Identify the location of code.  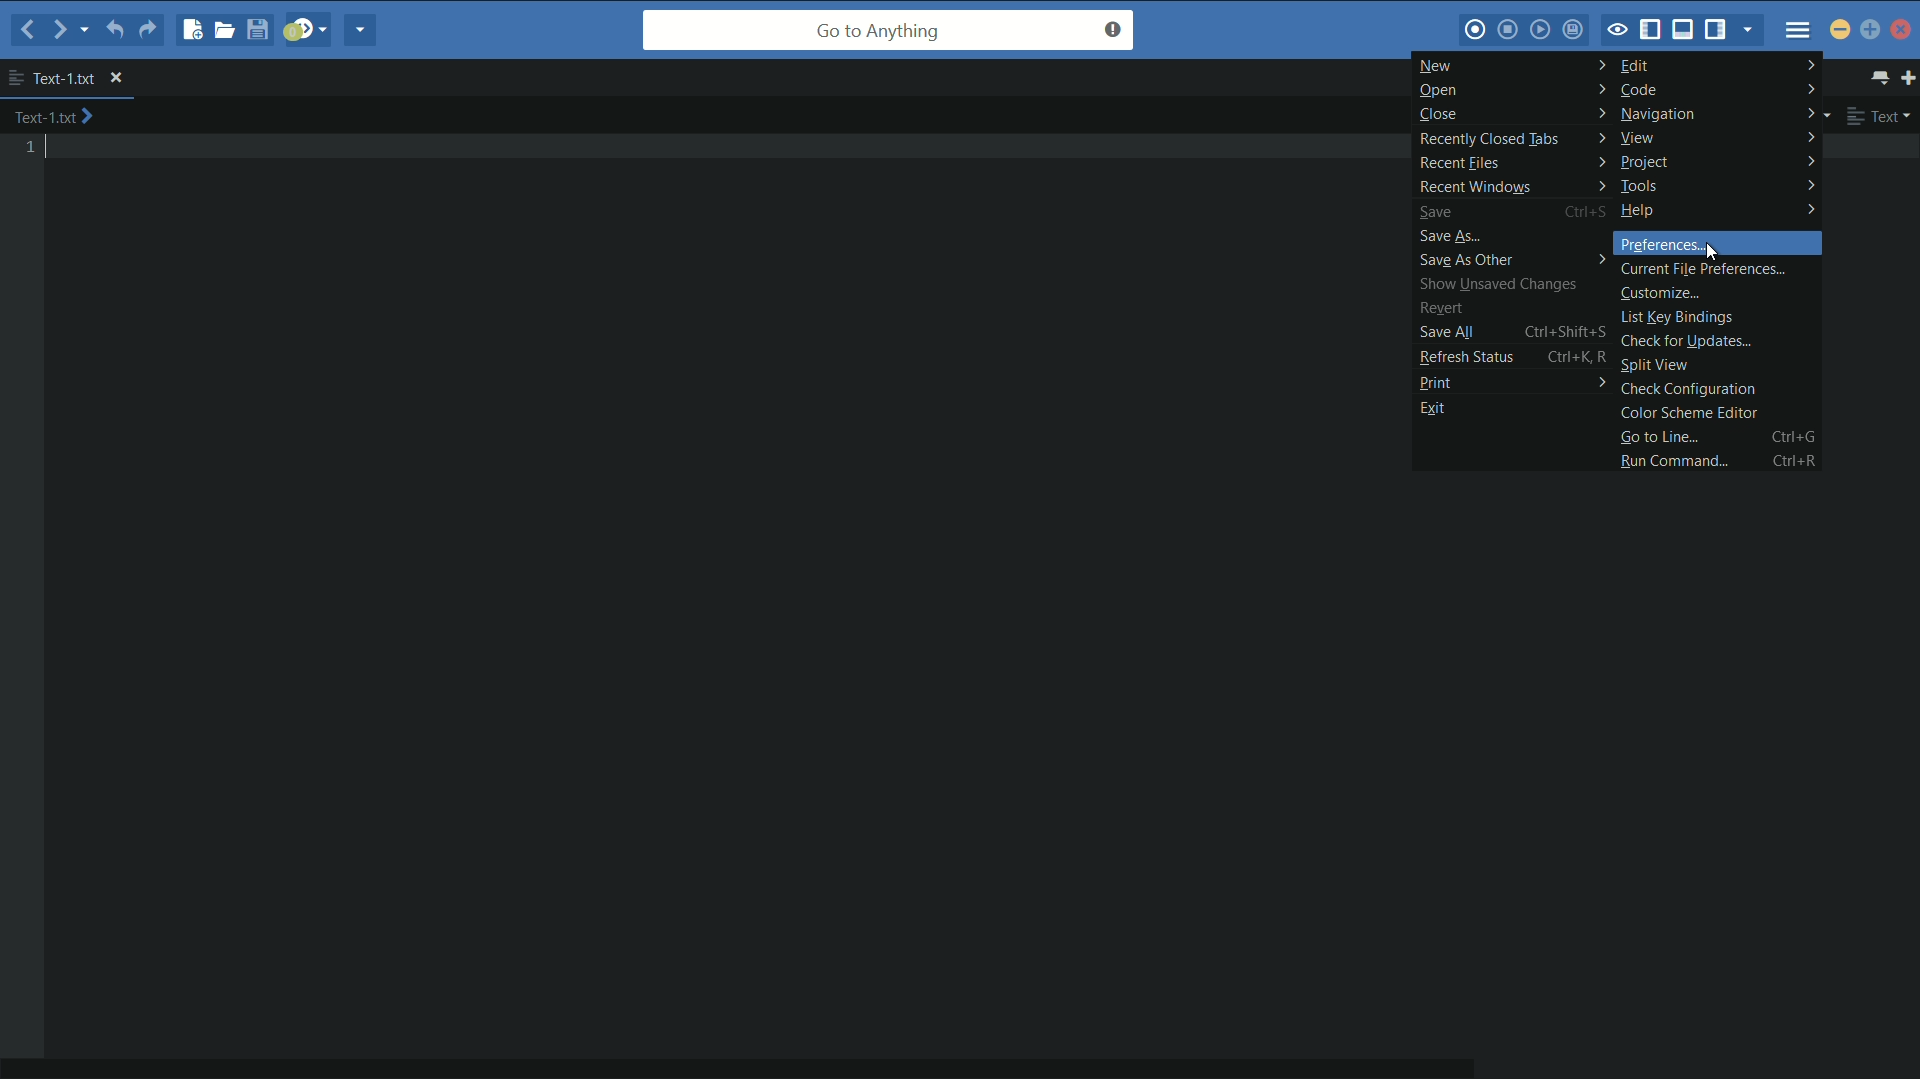
(1713, 89).